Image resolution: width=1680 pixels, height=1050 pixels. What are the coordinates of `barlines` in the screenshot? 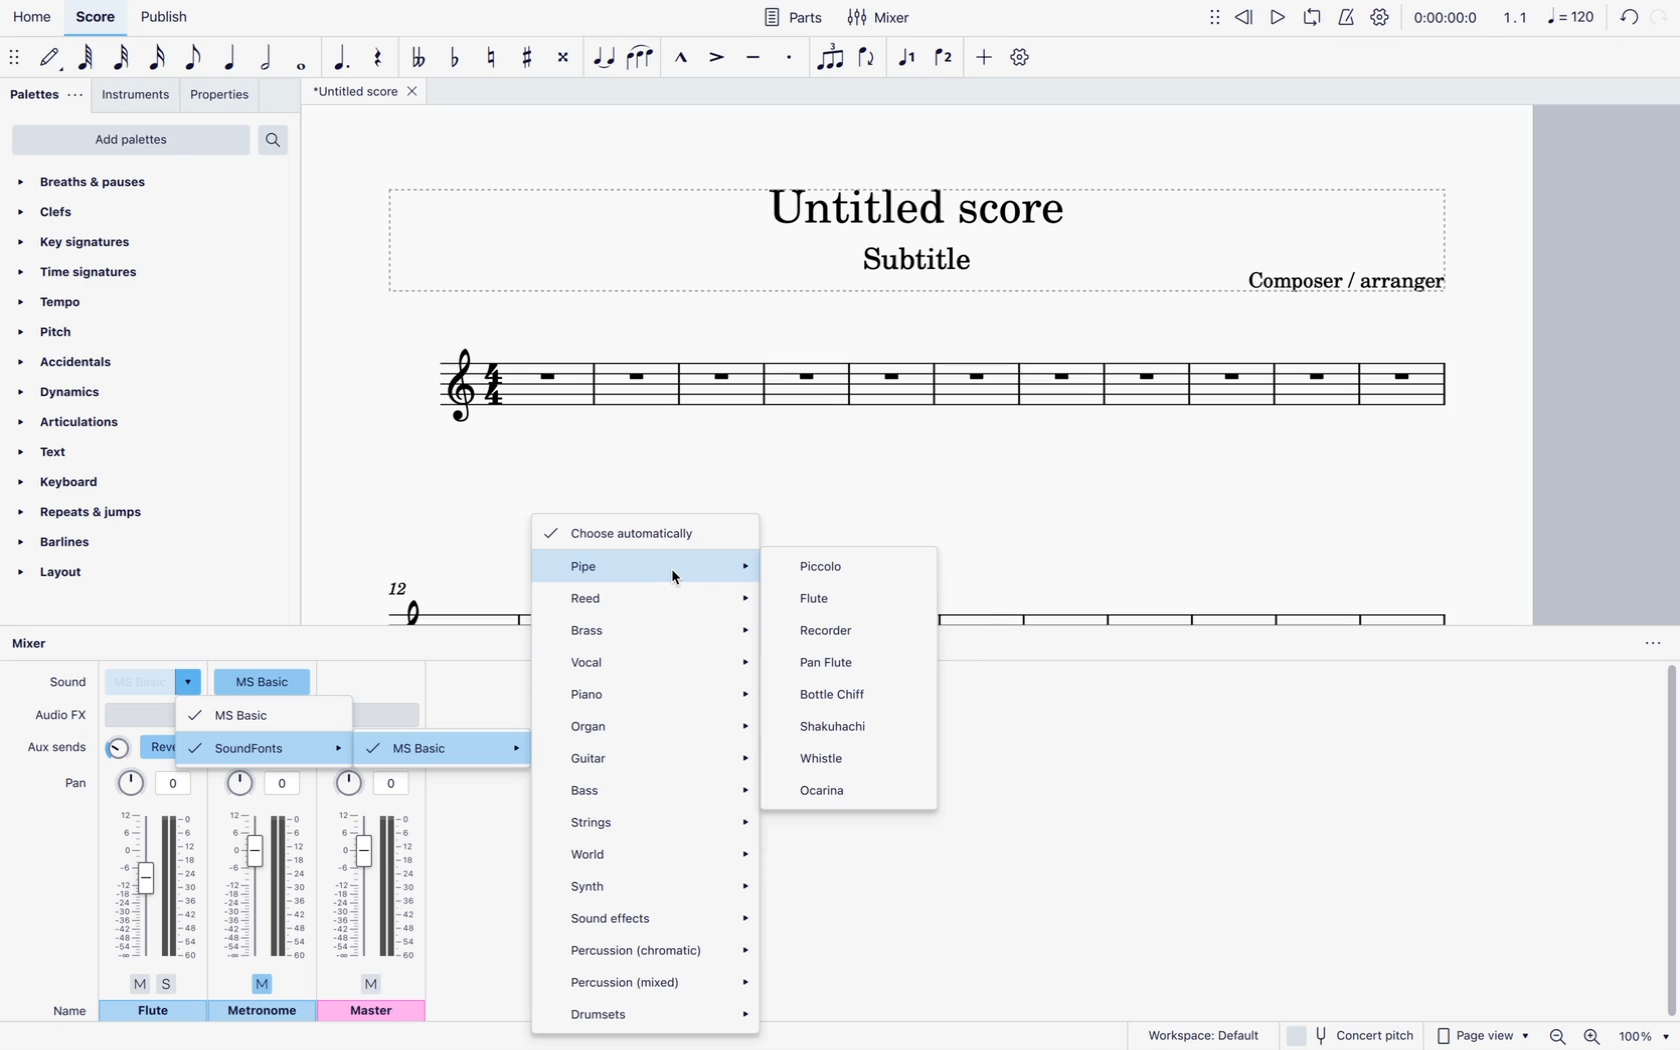 It's located at (83, 545).